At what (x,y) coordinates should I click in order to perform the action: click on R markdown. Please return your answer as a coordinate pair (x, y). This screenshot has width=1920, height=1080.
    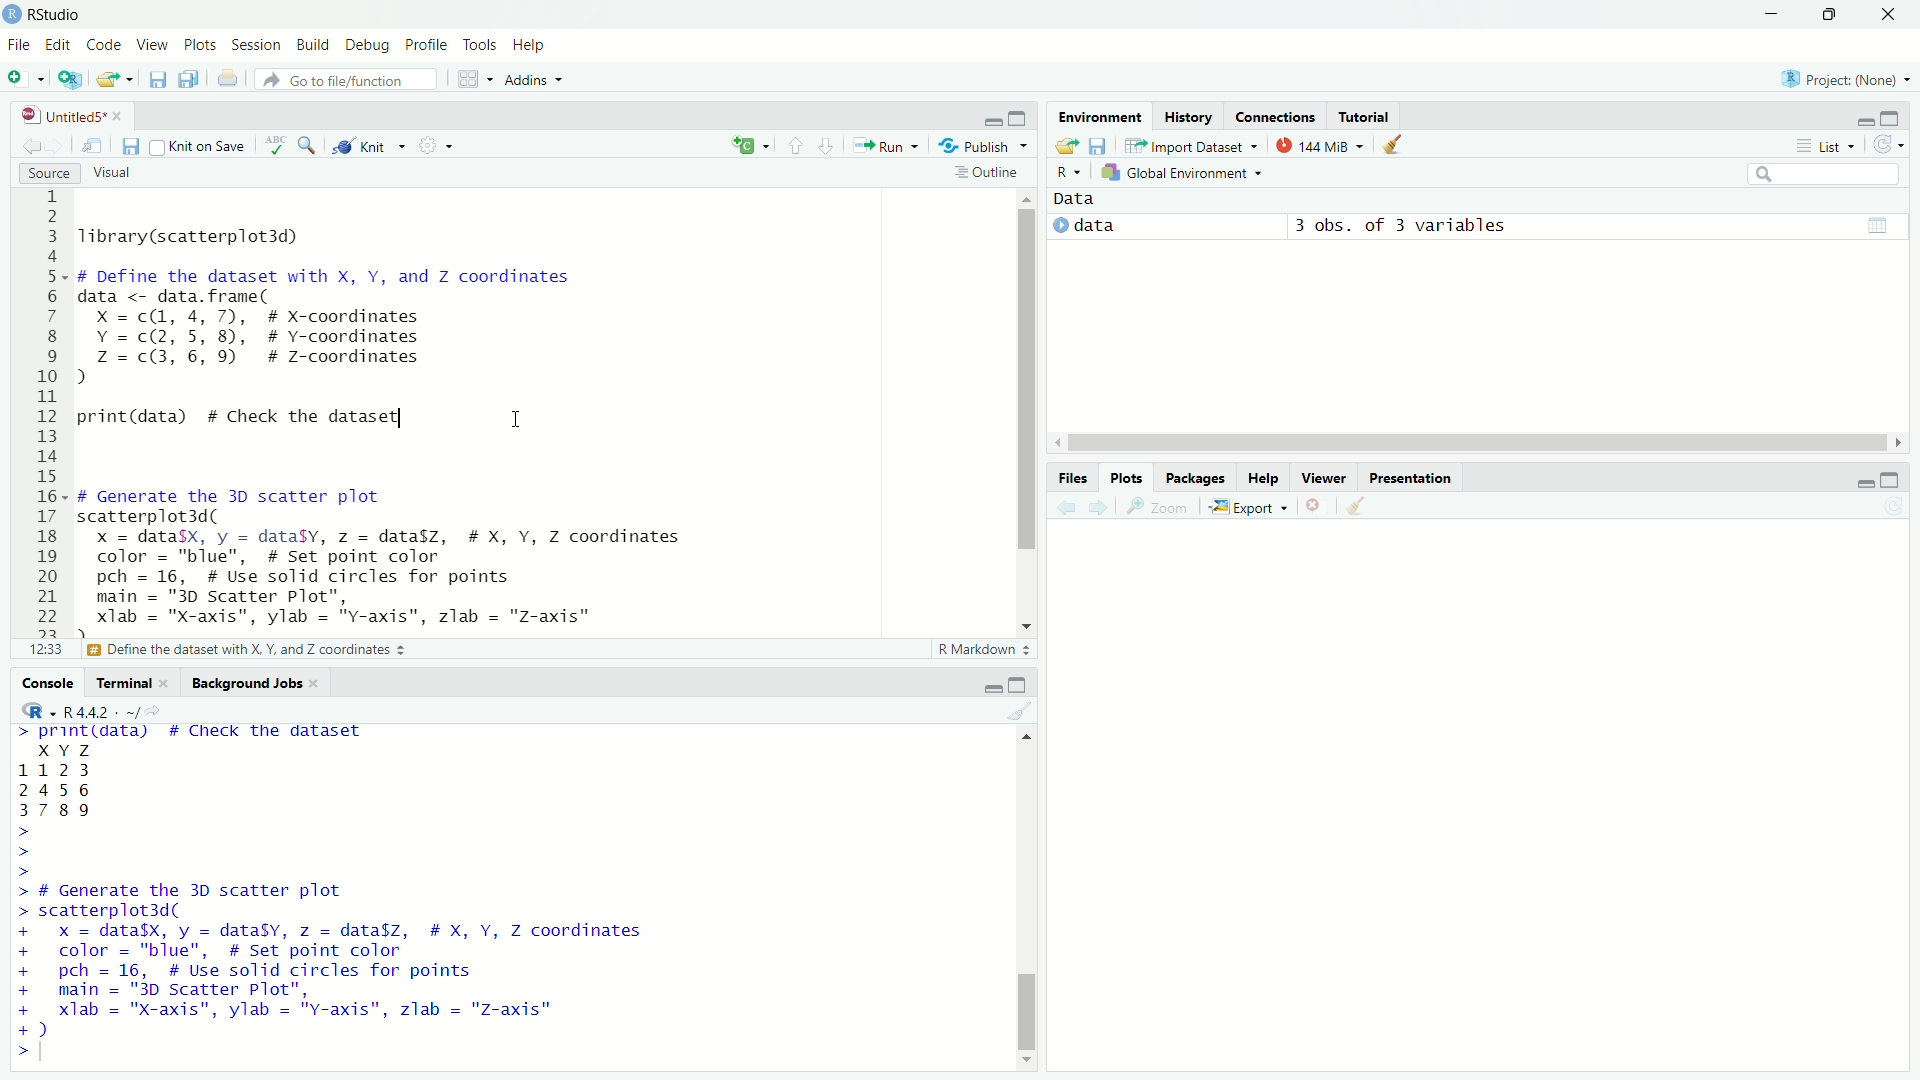
    Looking at the image, I should click on (984, 650).